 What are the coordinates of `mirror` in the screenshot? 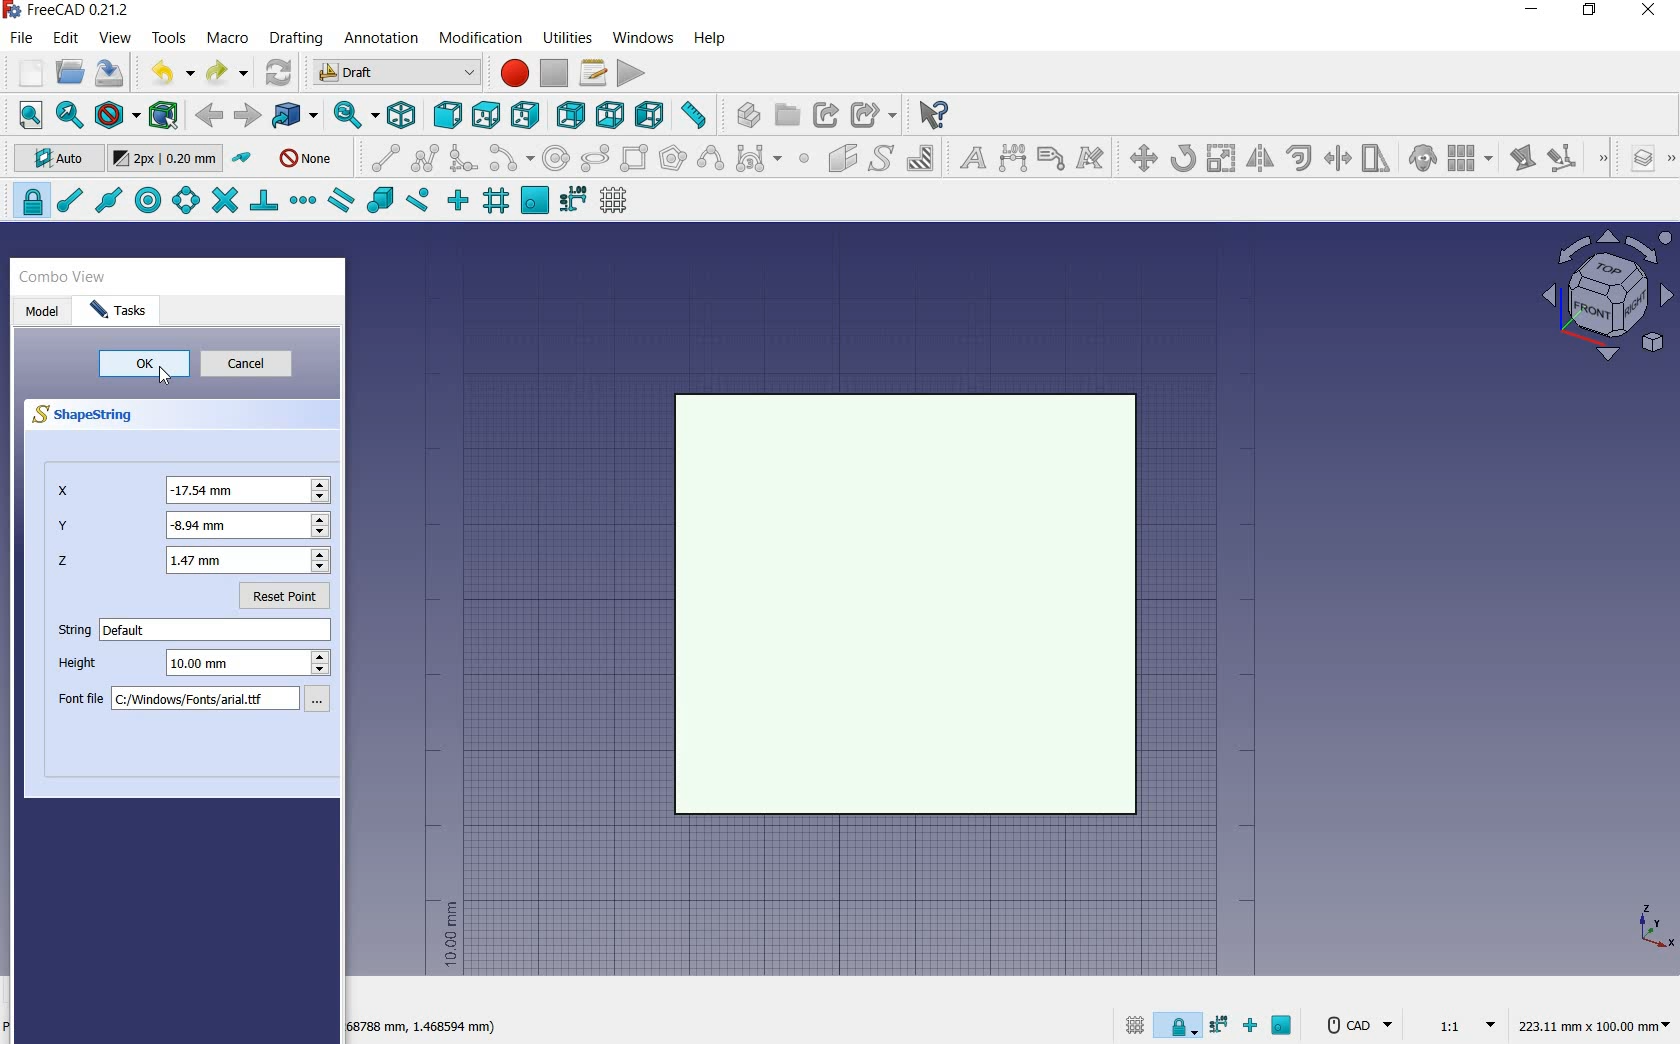 It's located at (1258, 160).